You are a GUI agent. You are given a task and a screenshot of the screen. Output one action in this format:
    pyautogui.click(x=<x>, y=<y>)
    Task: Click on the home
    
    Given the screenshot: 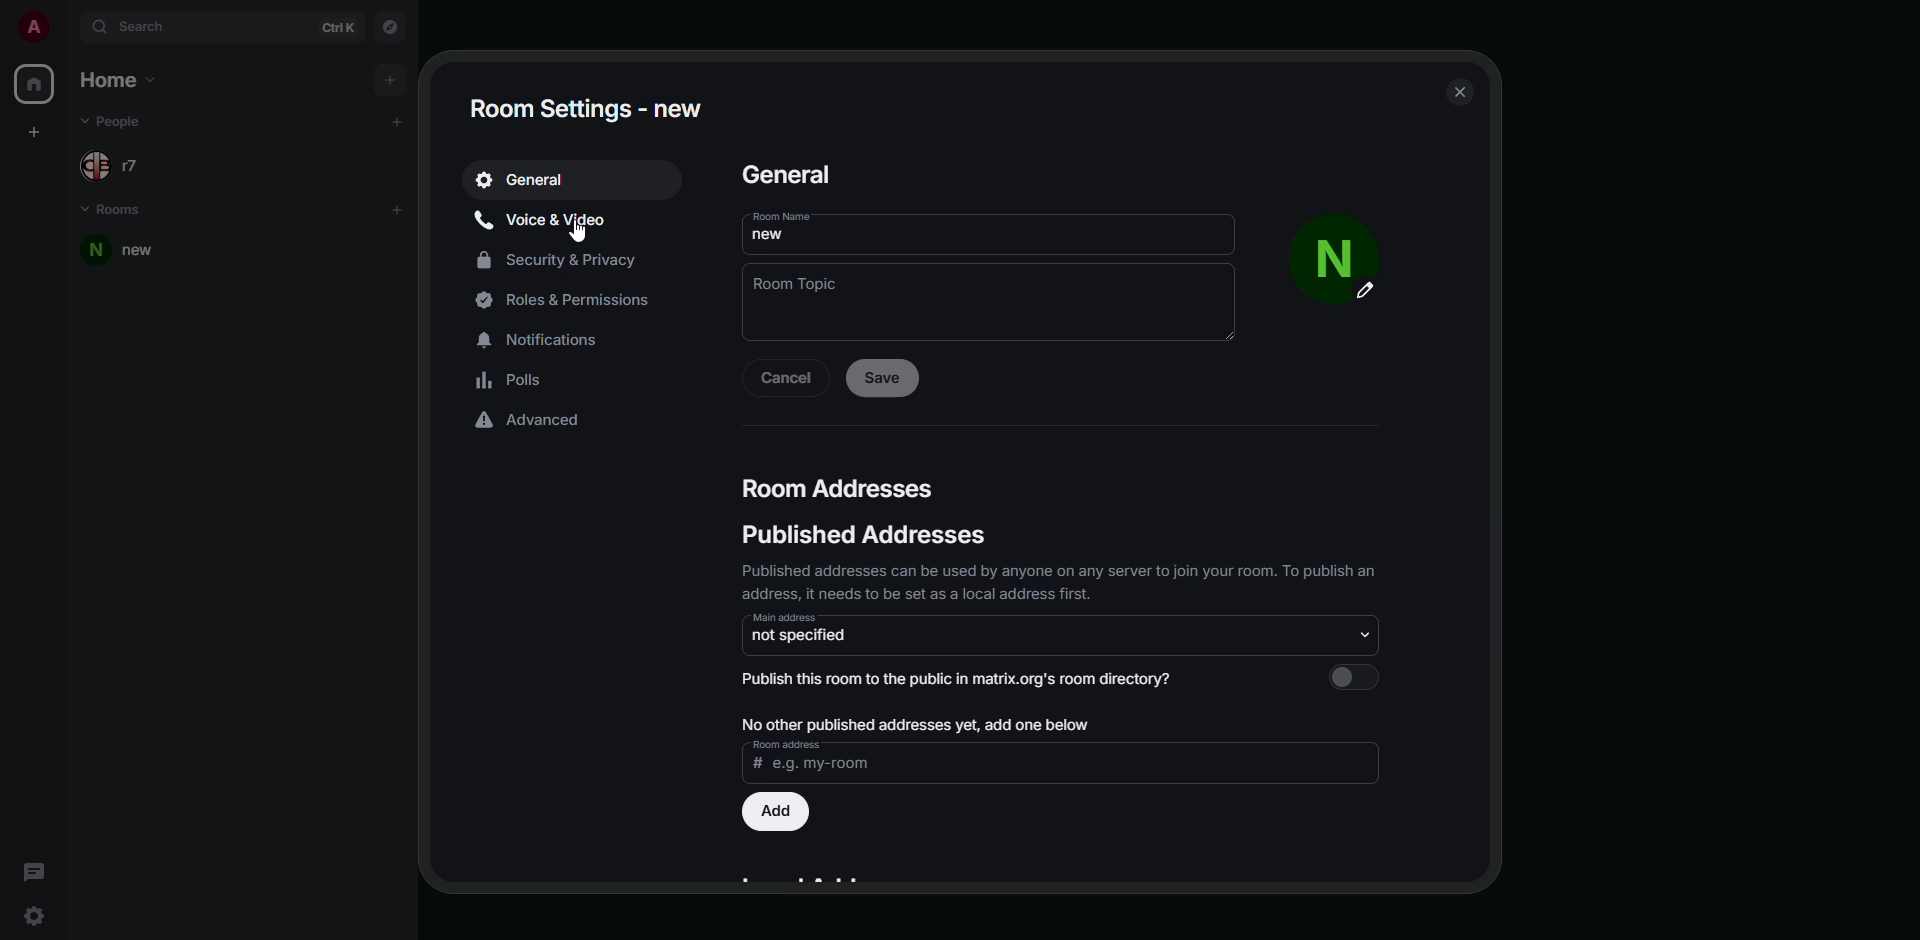 What is the action you would take?
    pyautogui.click(x=129, y=79)
    